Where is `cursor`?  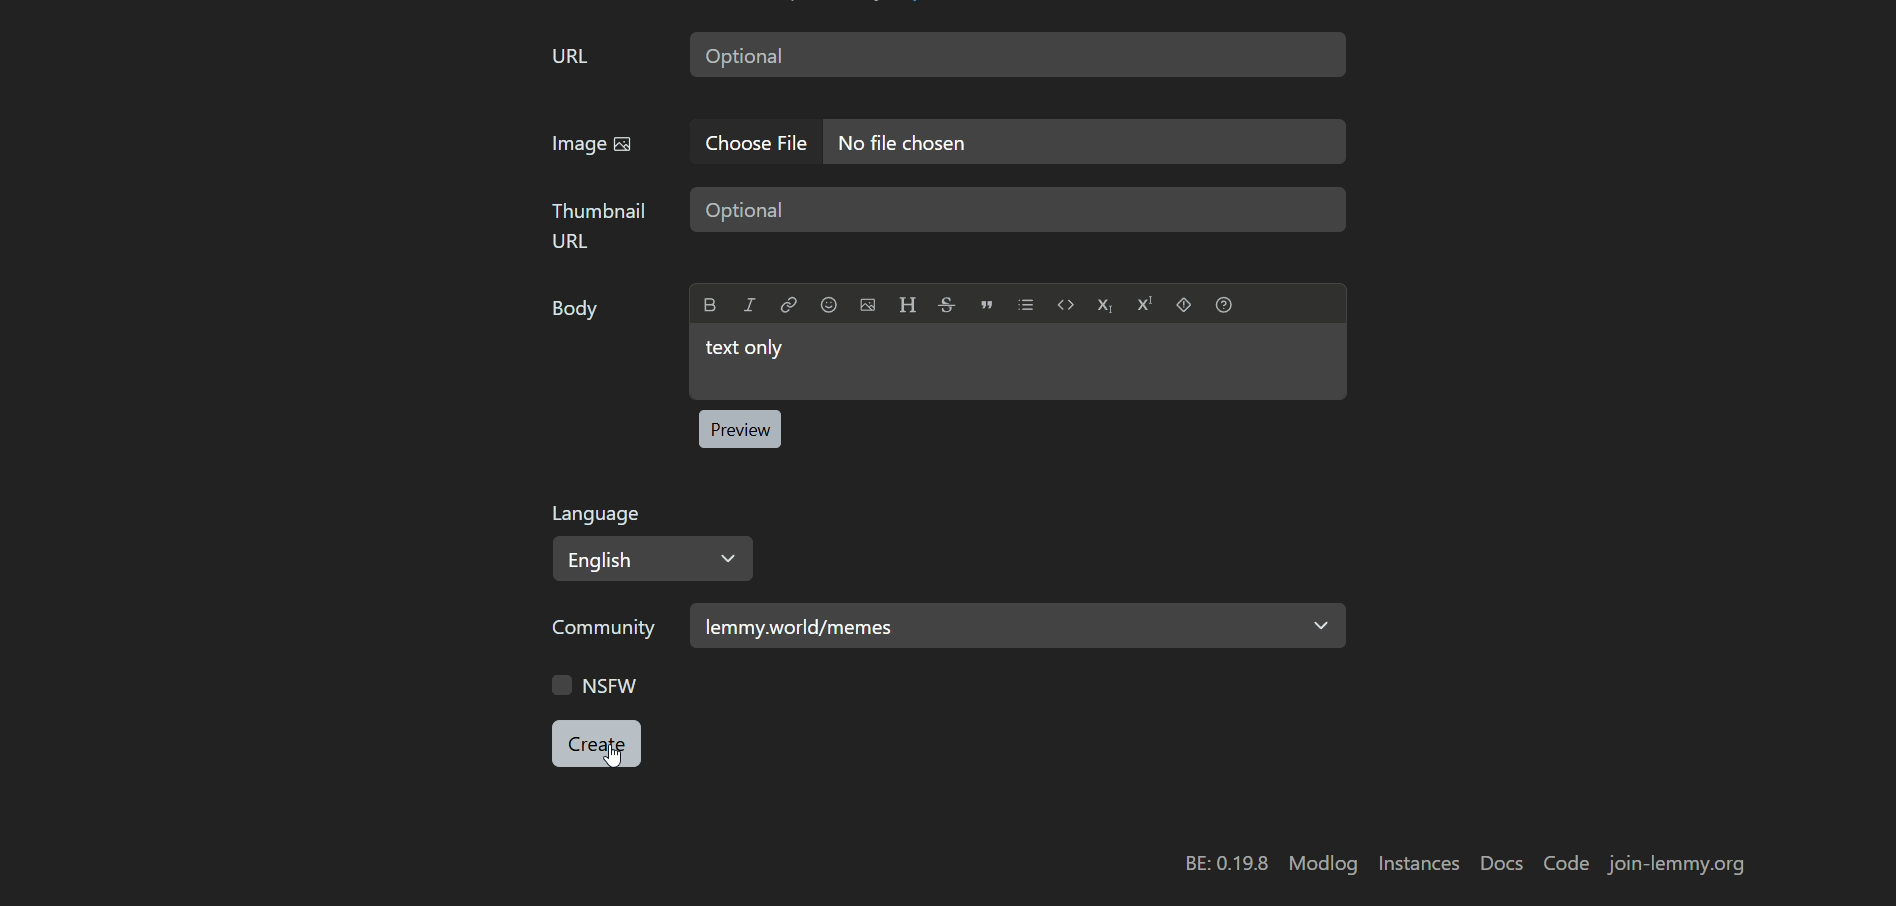 cursor is located at coordinates (612, 757).